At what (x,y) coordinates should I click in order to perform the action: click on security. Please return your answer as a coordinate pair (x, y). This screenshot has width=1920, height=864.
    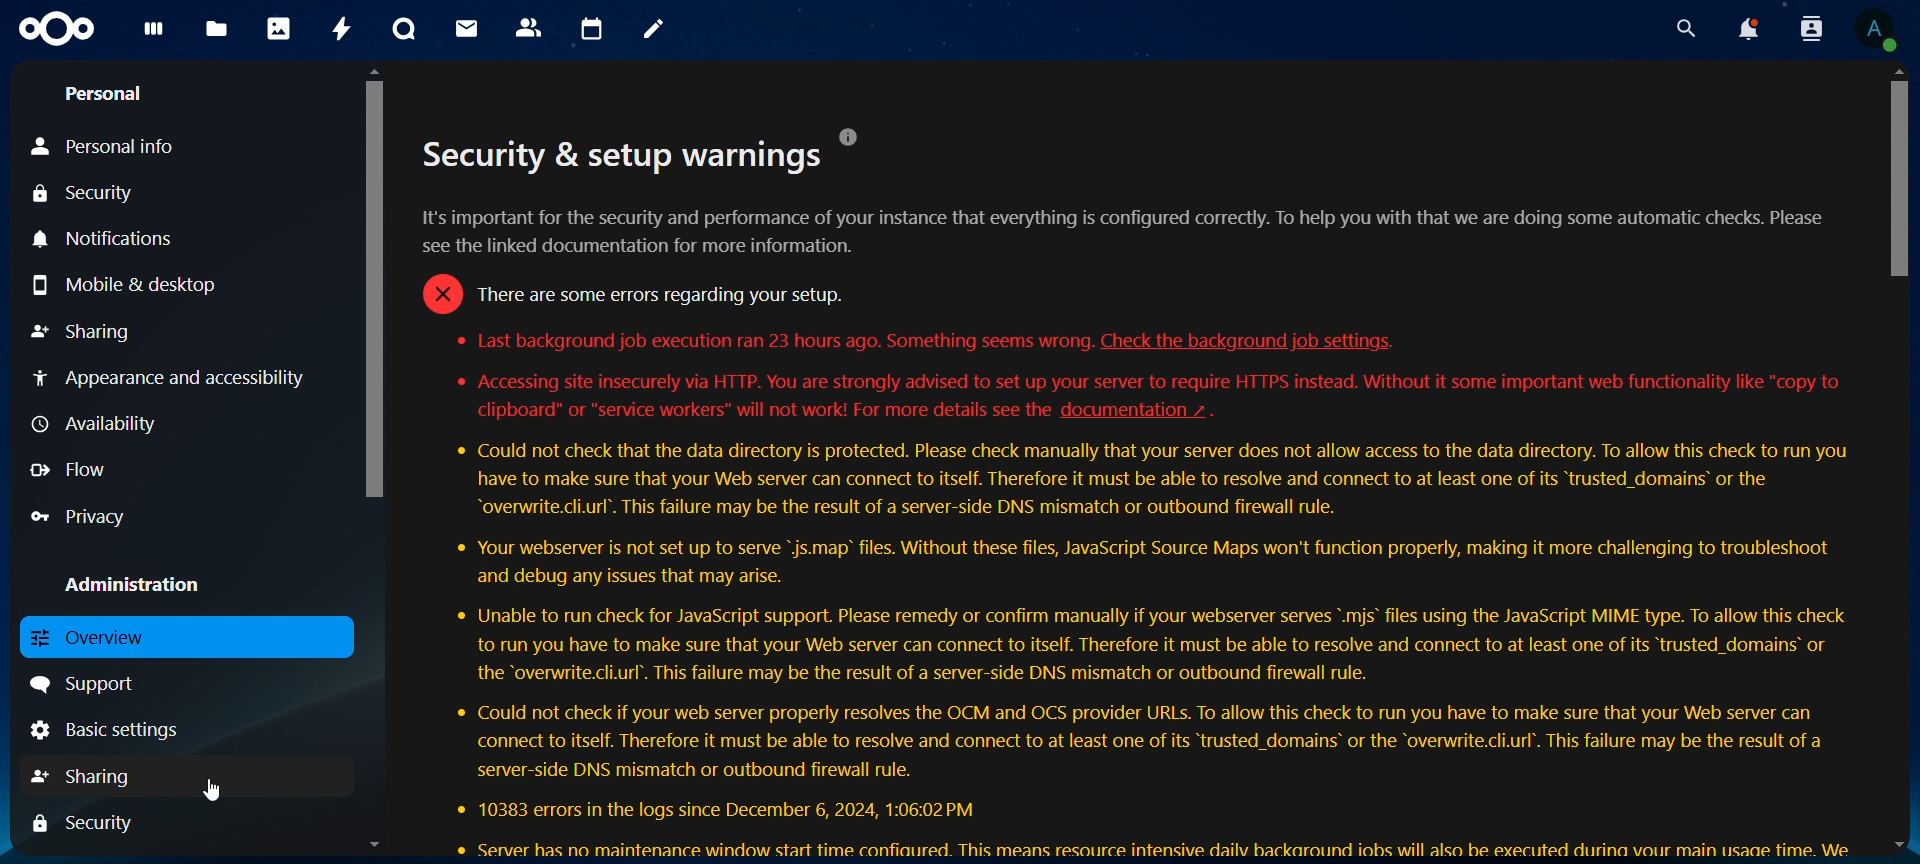
    Looking at the image, I should click on (95, 193).